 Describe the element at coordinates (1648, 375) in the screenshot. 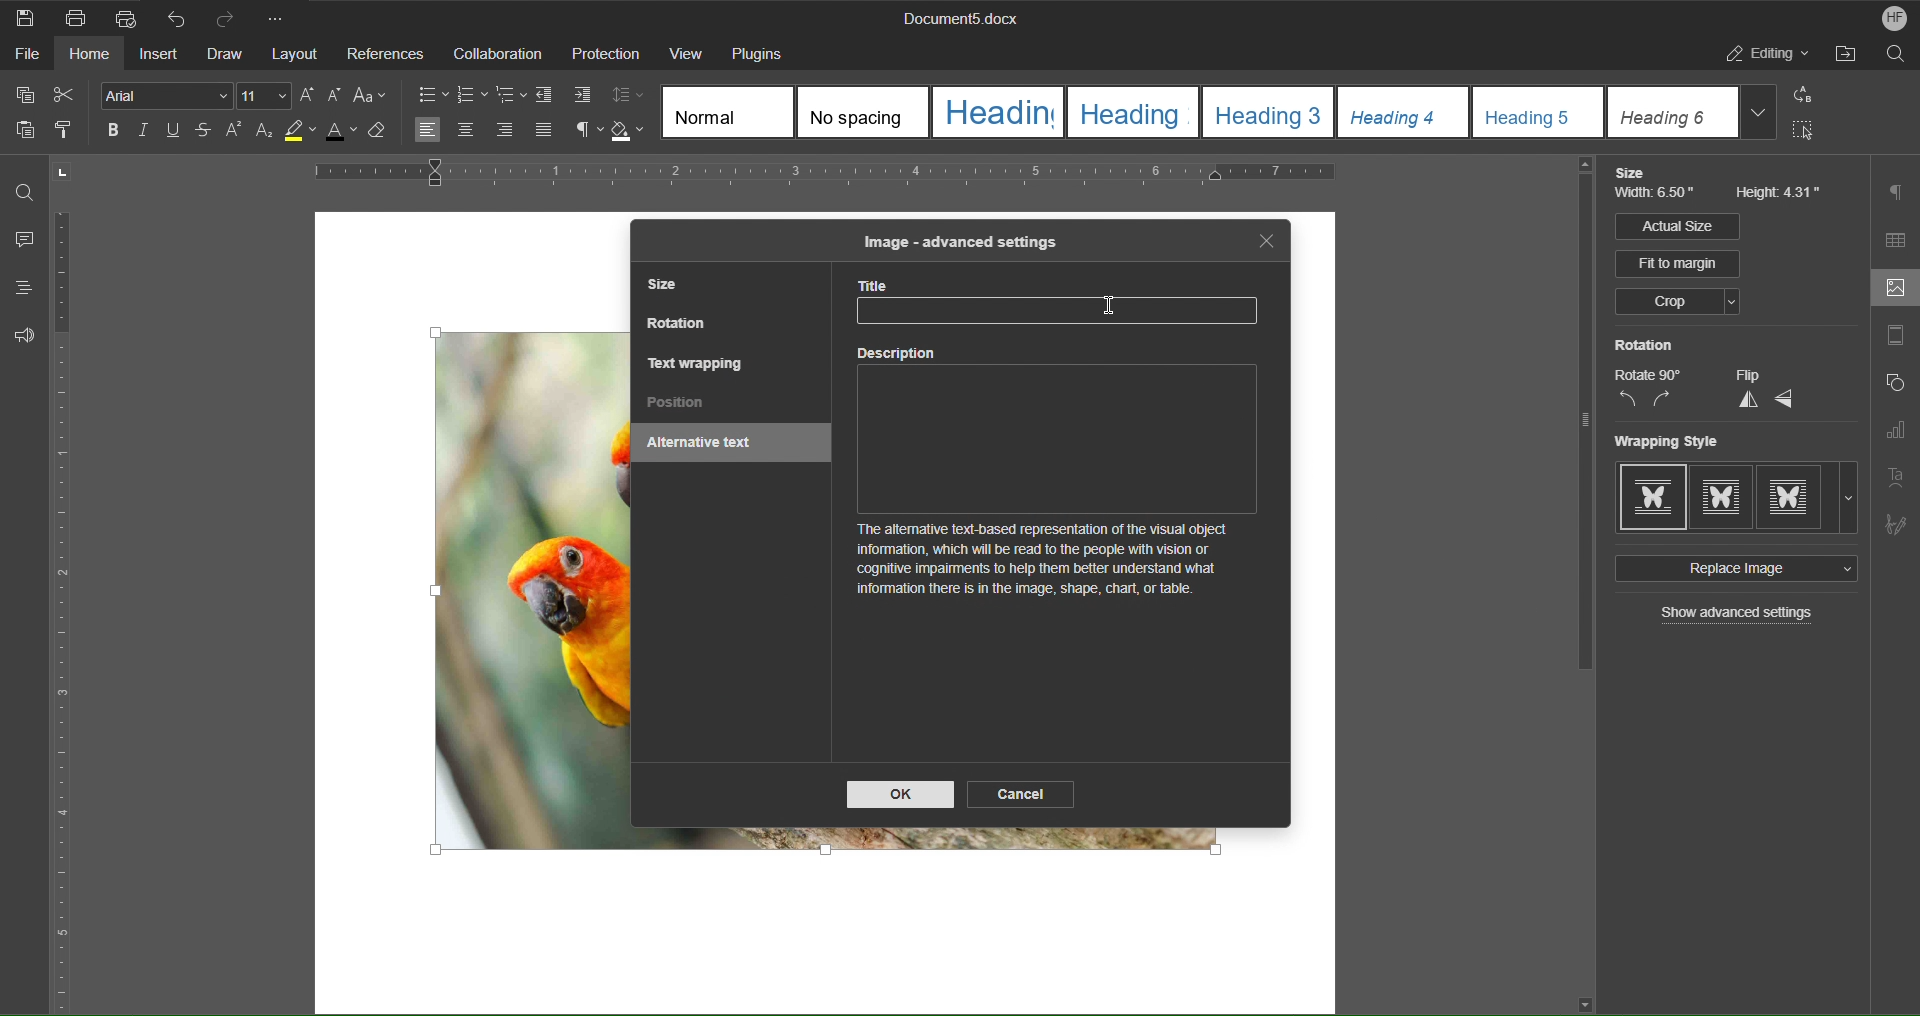

I see `Rotate 90` at that location.